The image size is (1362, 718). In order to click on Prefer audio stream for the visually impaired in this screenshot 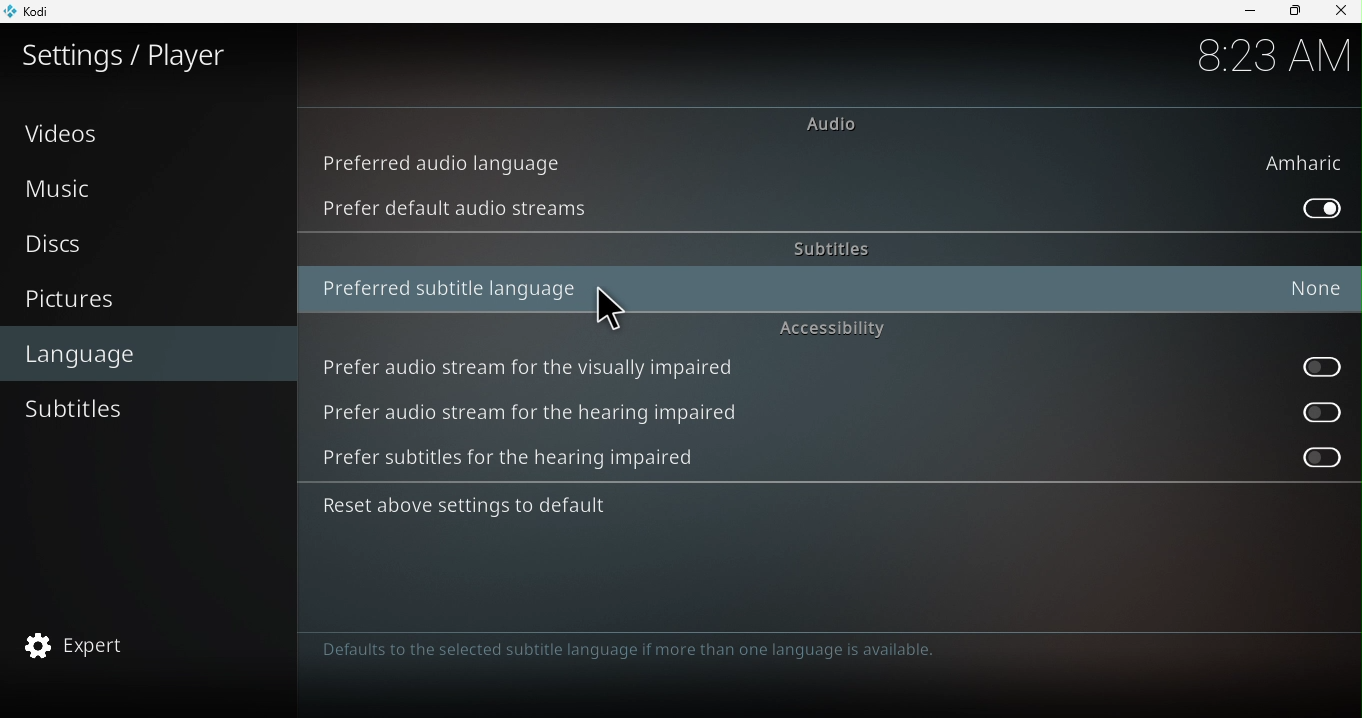, I will do `click(533, 365)`.